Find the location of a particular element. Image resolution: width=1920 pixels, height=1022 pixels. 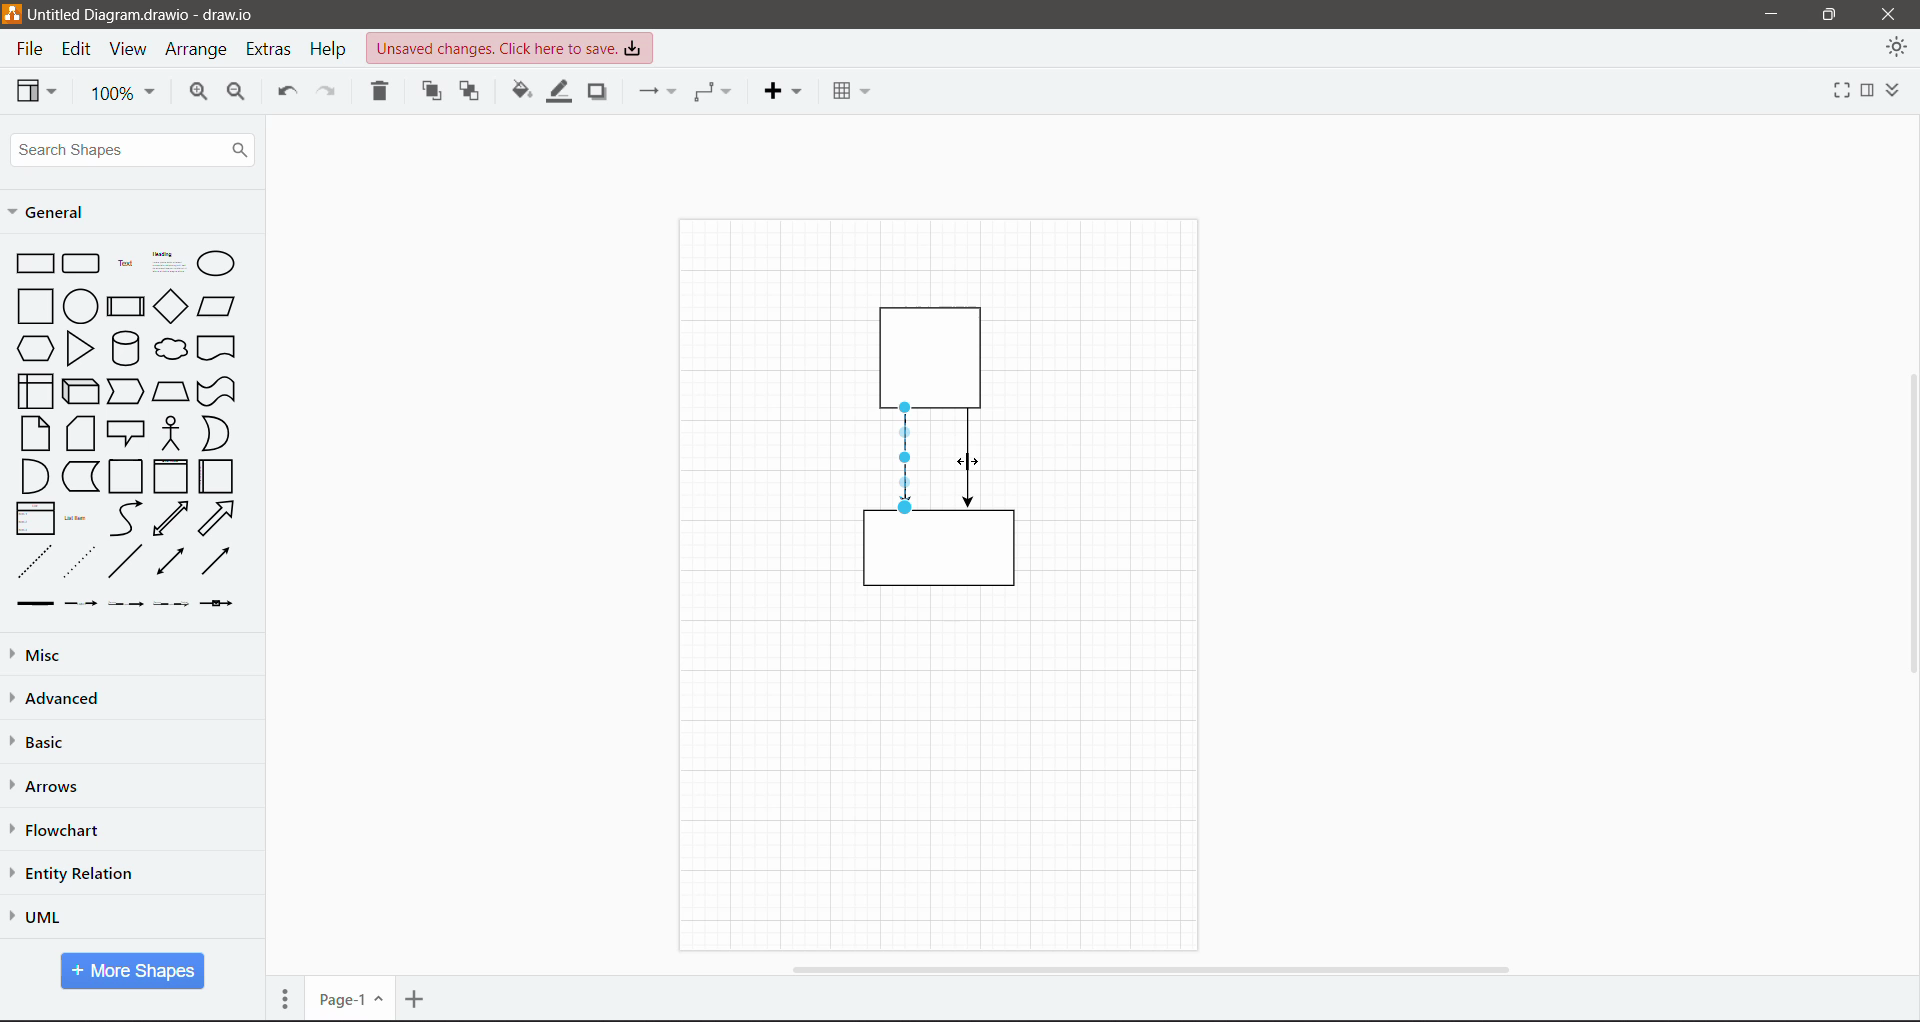

Data Storage is located at coordinates (79, 476).